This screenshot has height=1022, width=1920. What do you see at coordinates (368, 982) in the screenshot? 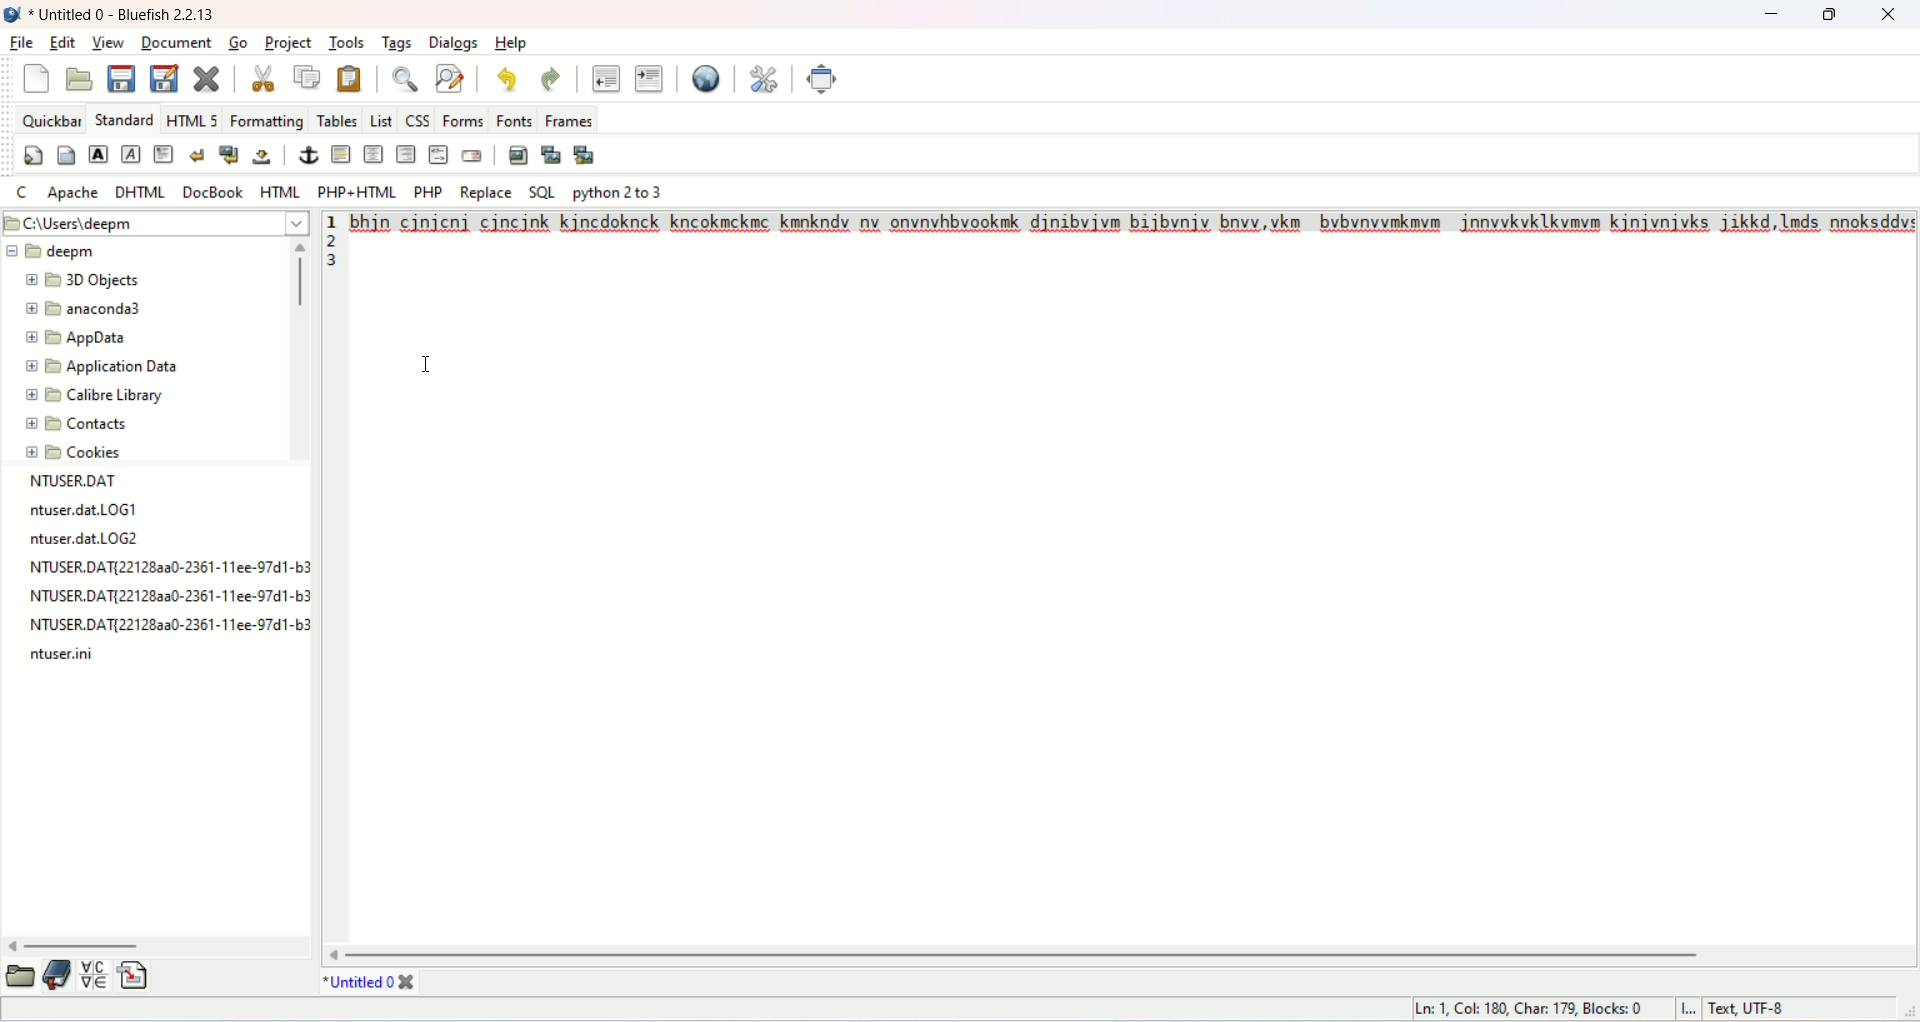
I see `title` at bounding box center [368, 982].